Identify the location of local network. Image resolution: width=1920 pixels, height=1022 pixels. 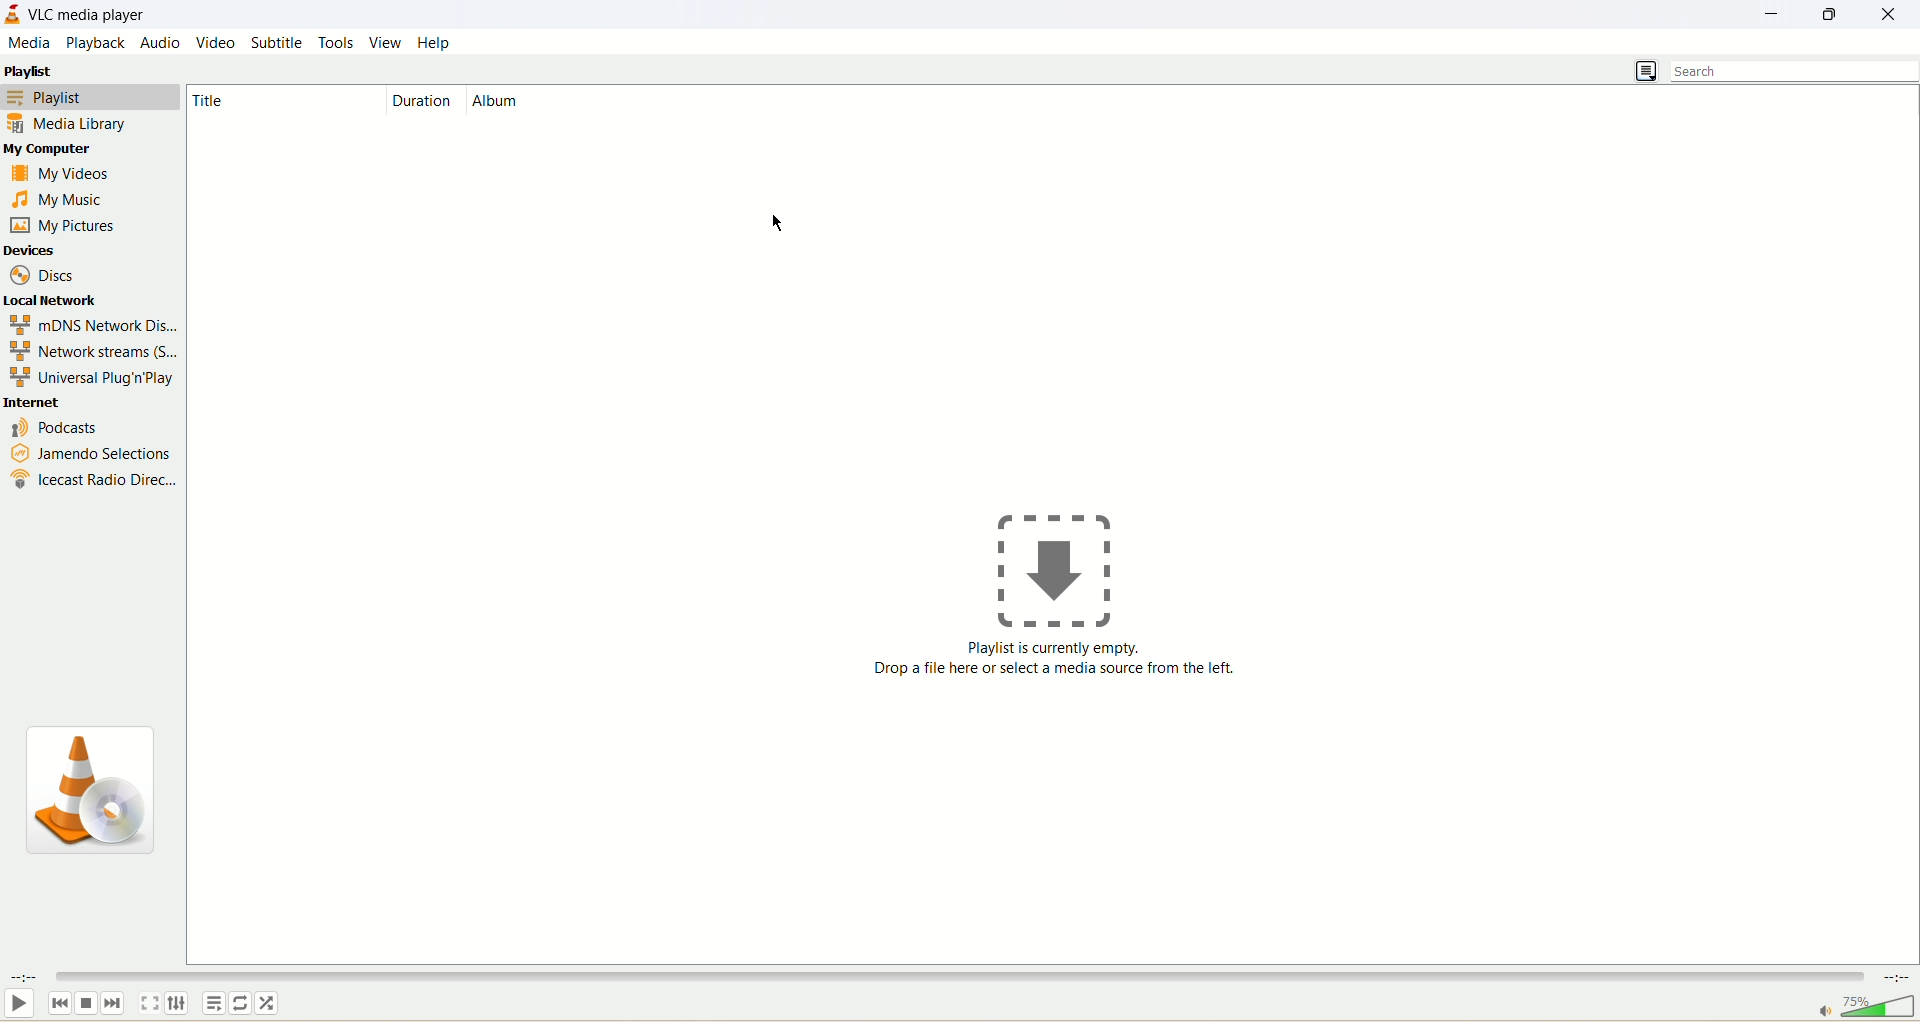
(54, 300).